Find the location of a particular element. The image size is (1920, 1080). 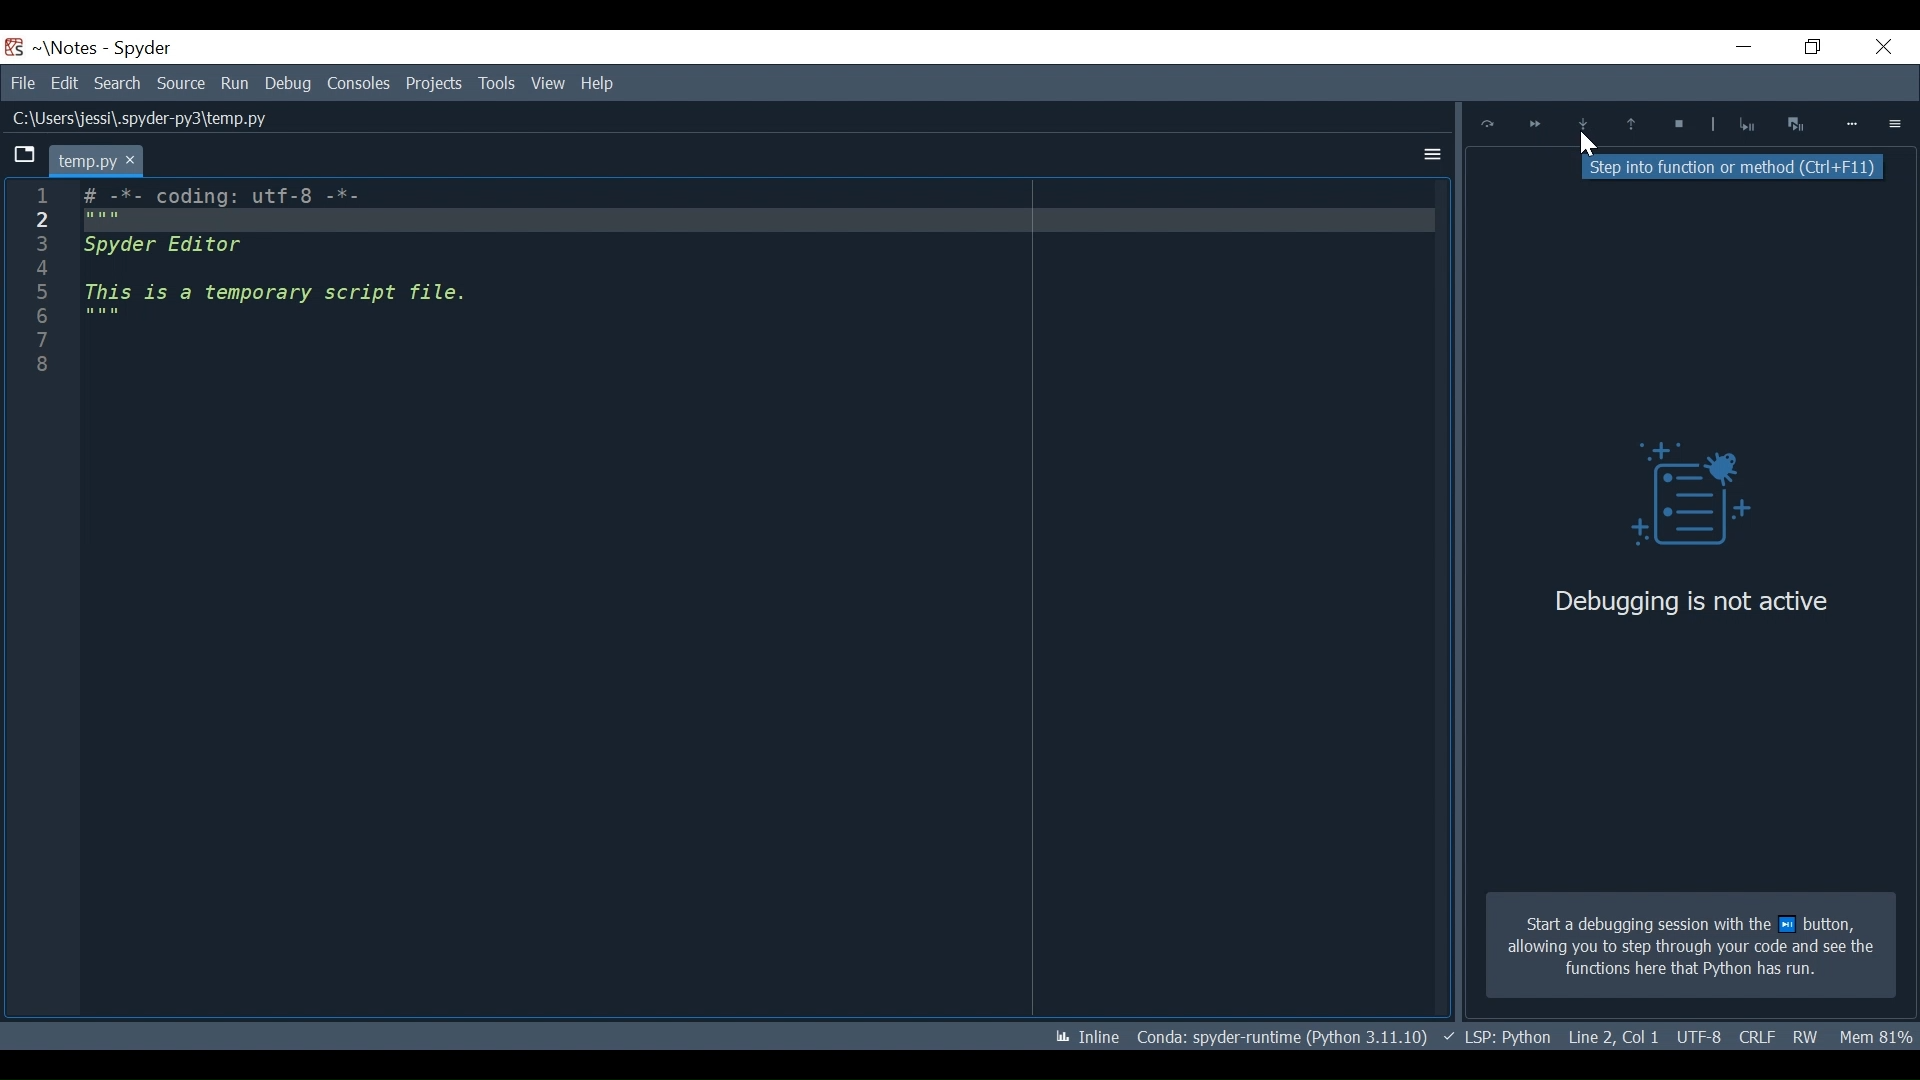

File Permission is located at coordinates (1807, 1036).